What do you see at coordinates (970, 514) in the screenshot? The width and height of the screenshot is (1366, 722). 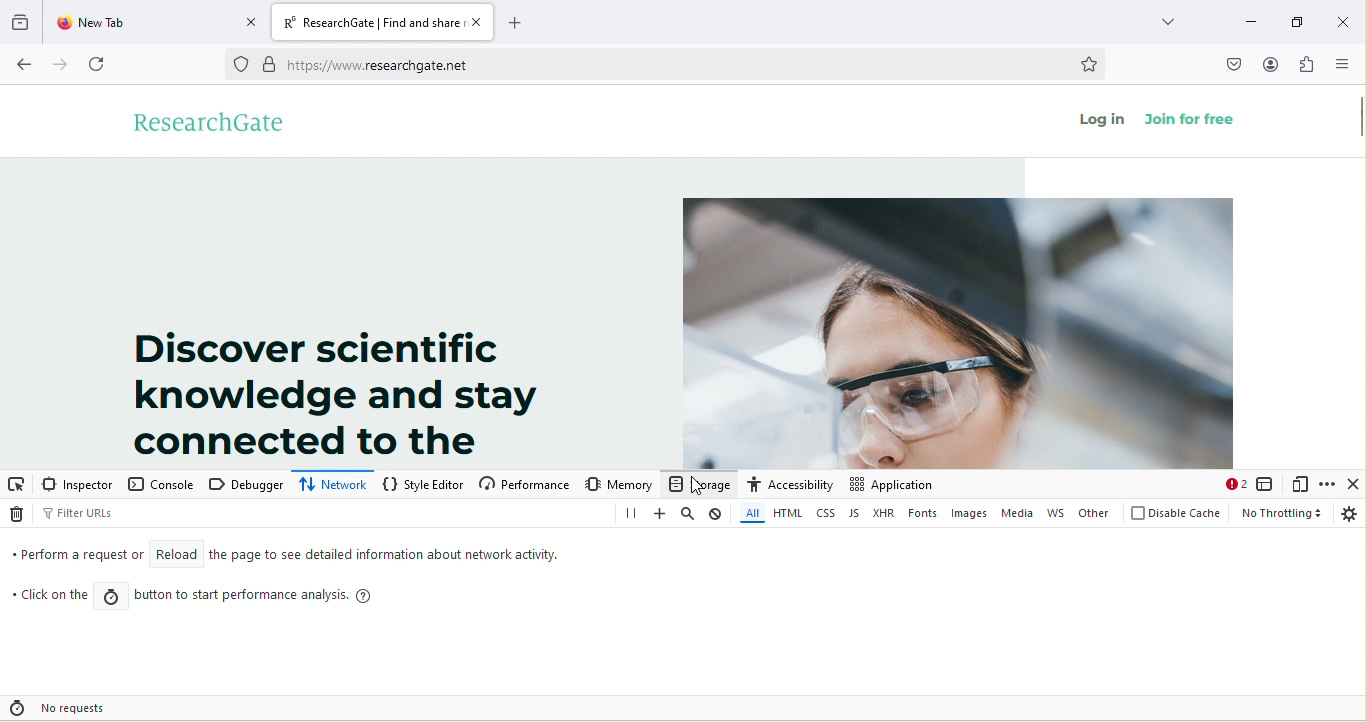 I see `images` at bounding box center [970, 514].